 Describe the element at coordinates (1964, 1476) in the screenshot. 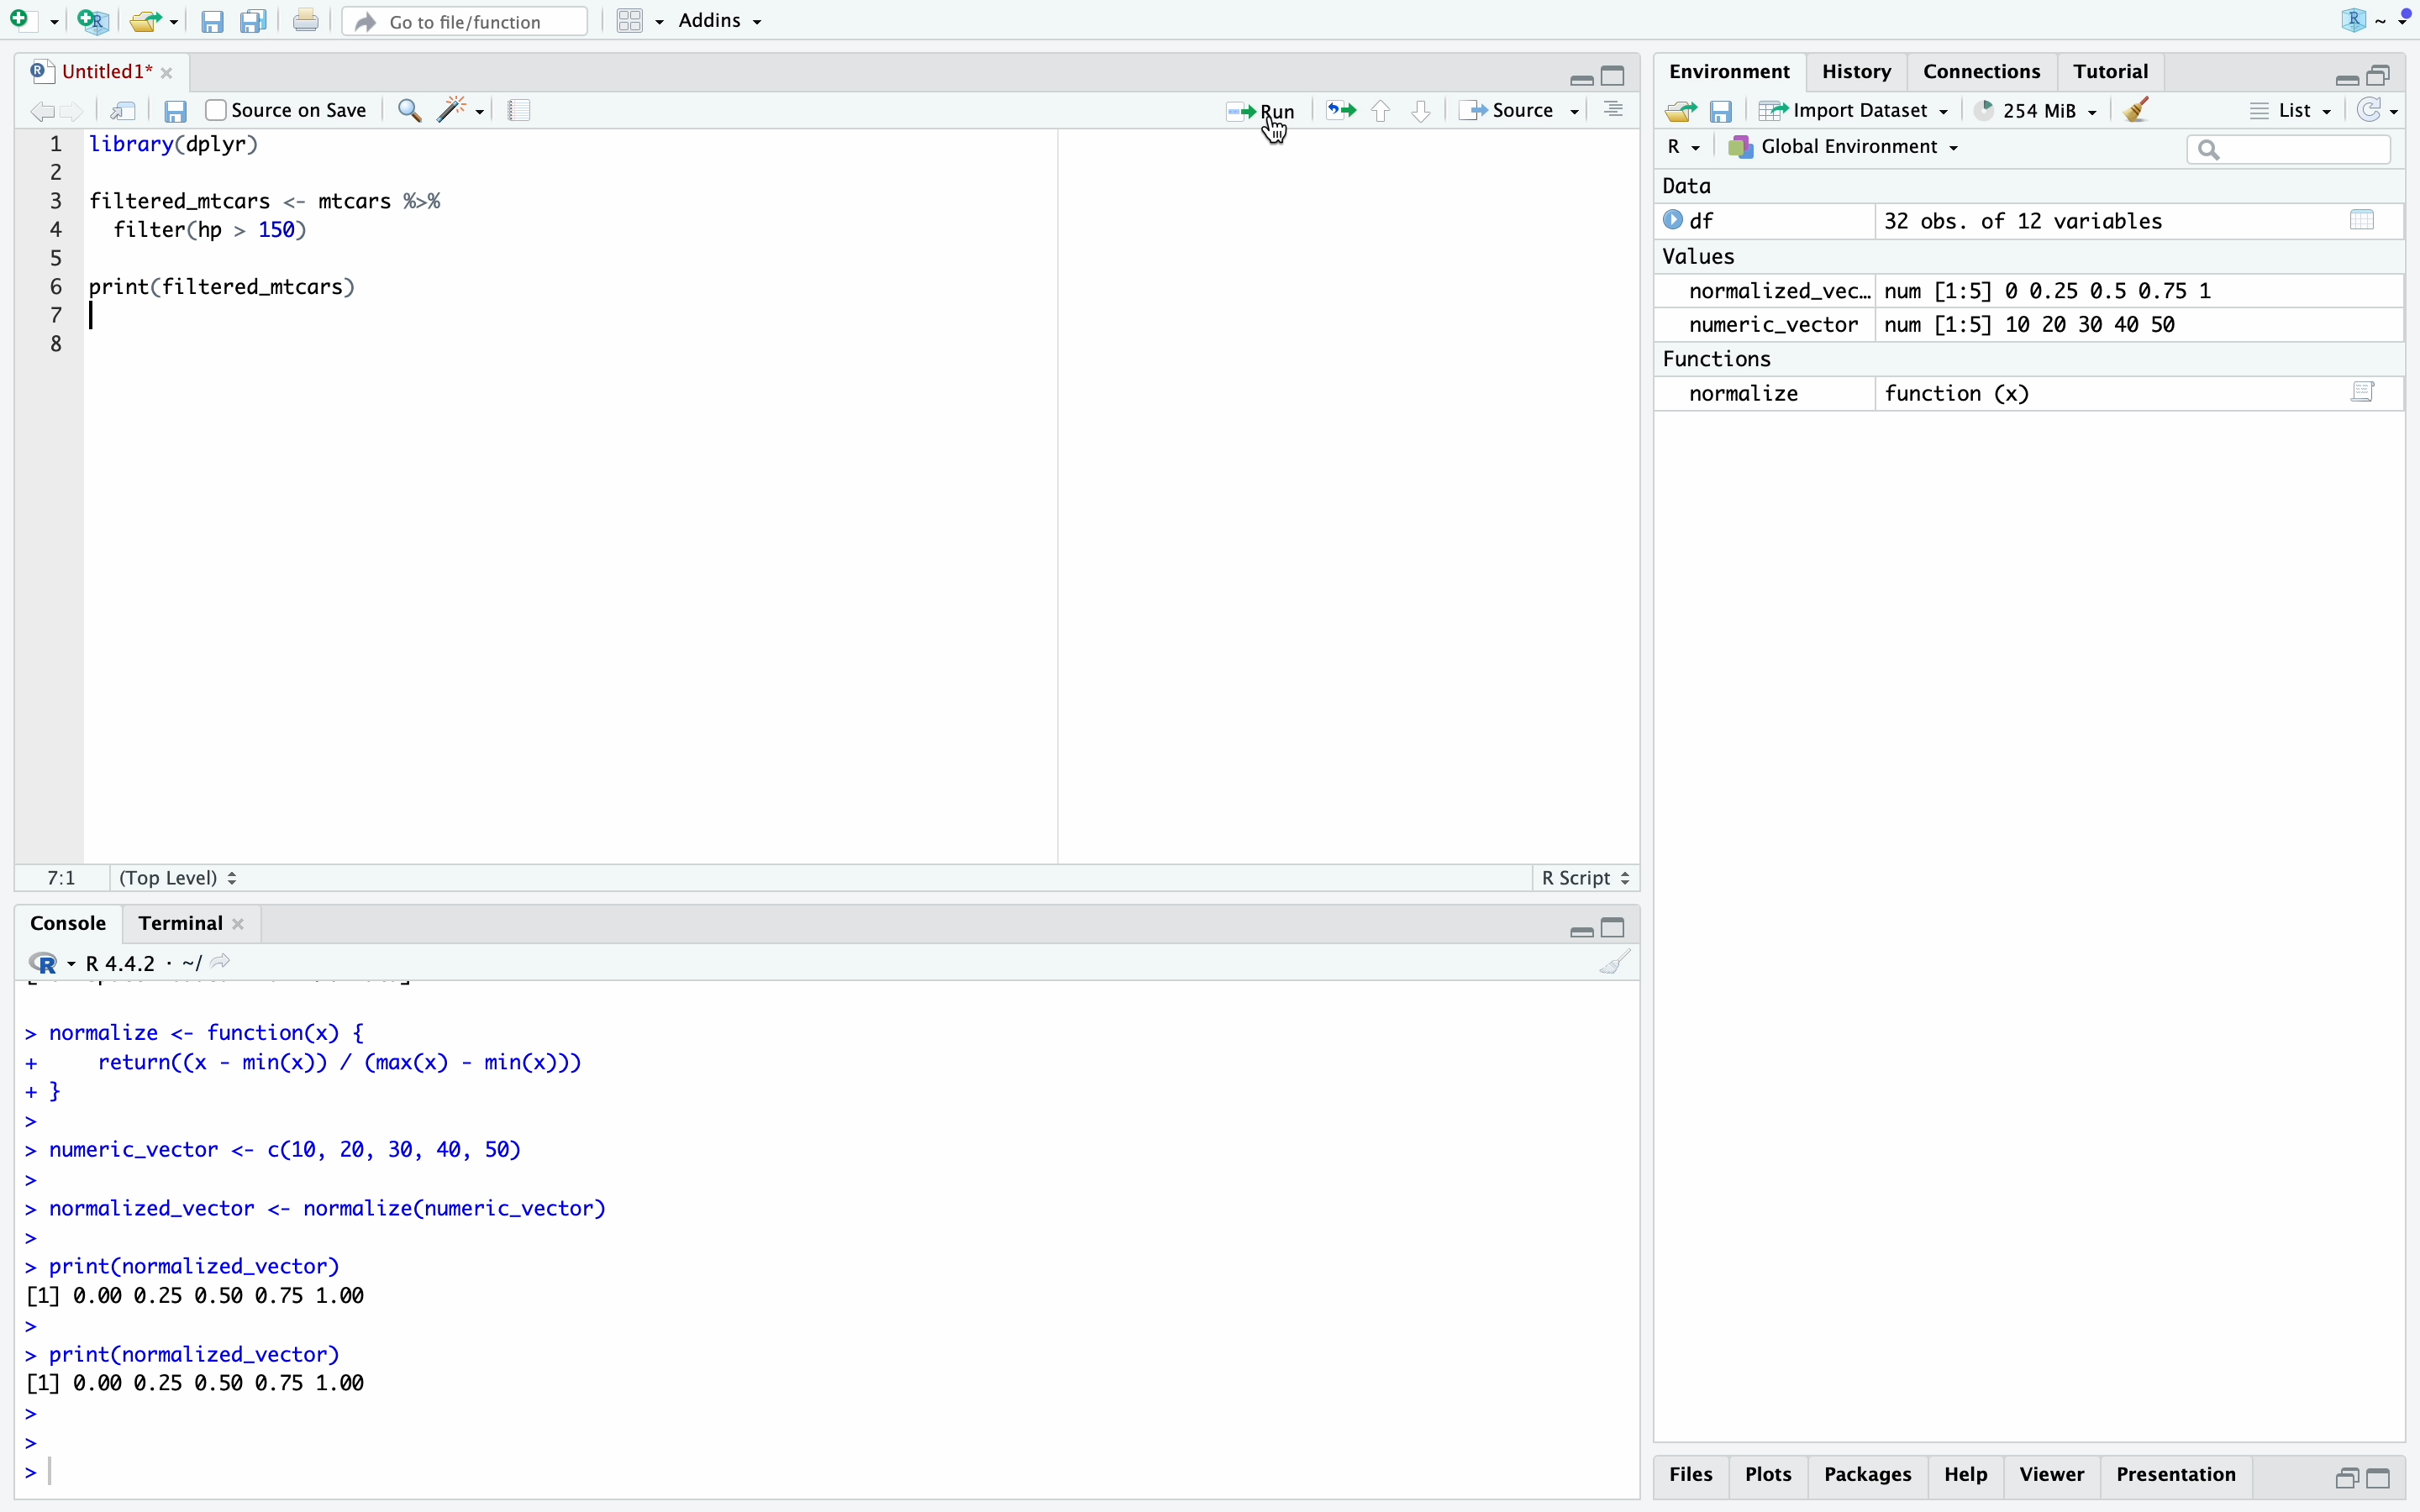

I see `Packages` at that location.